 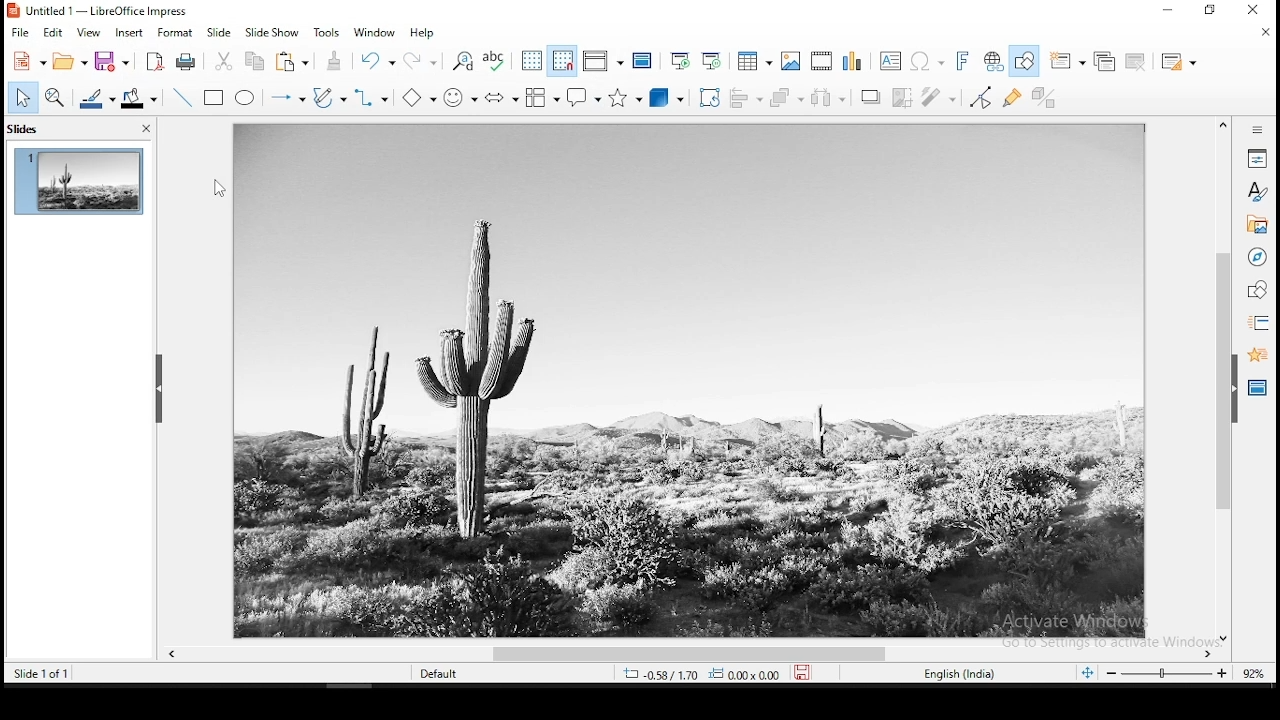 What do you see at coordinates (1258, 355) in the screenshot?
I see `animation` at bounding box center [1258, 355].